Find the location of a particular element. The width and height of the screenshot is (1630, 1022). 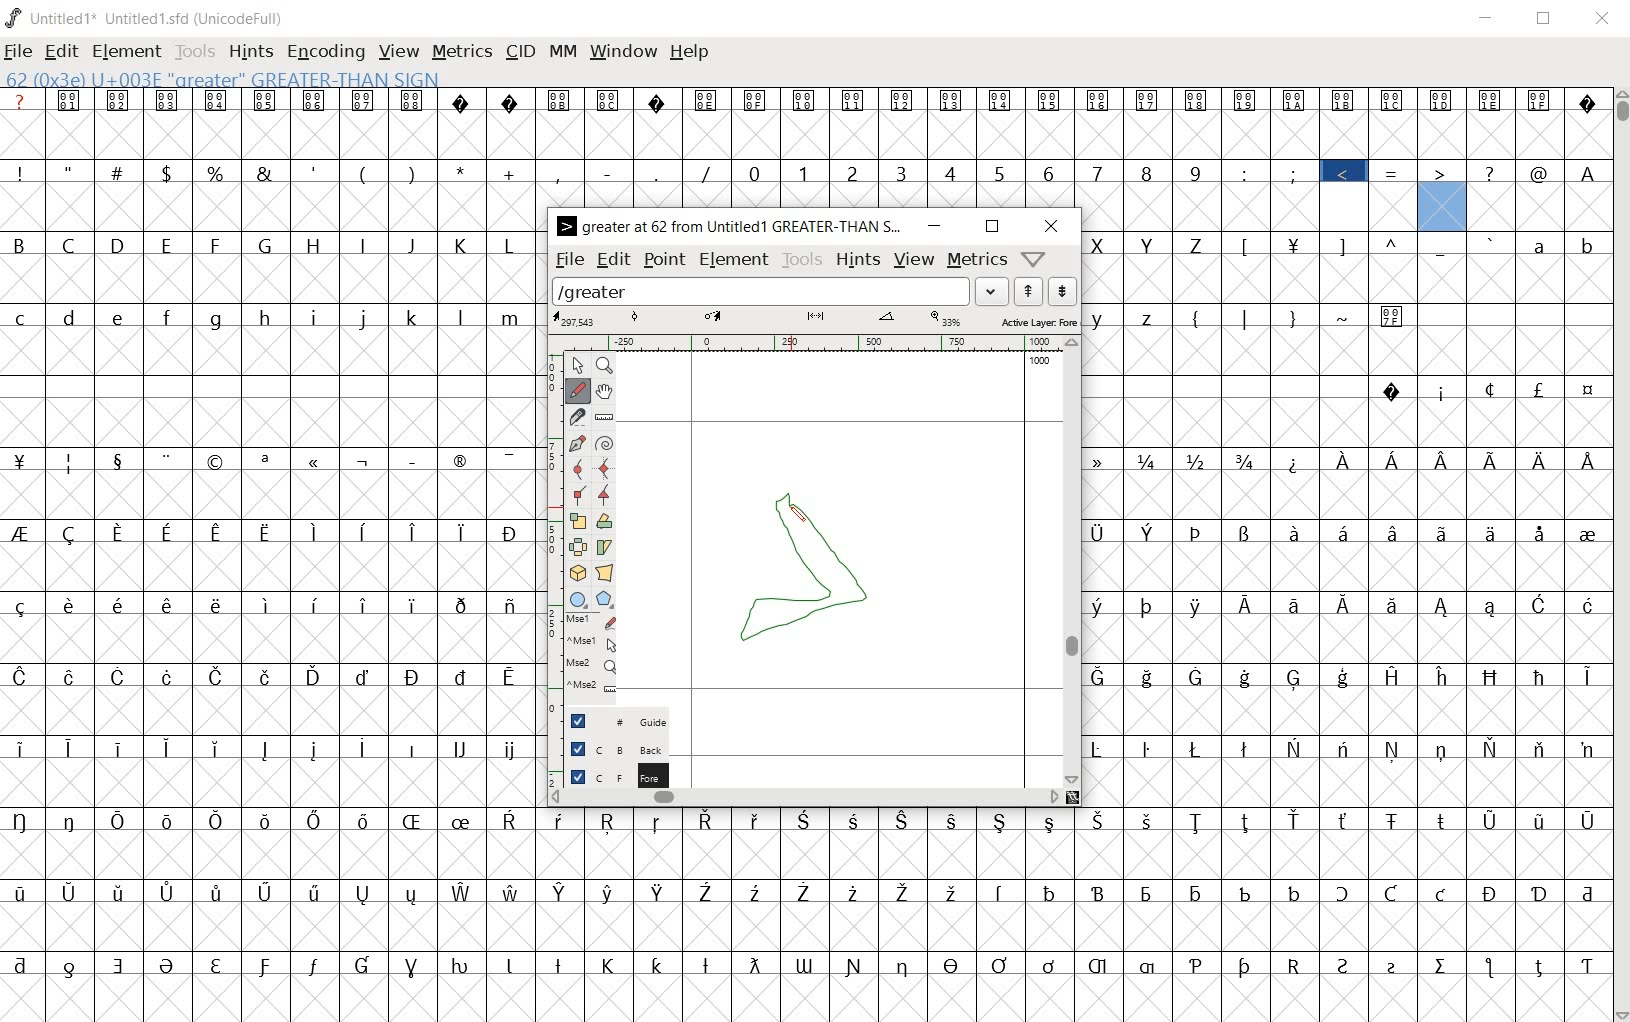

active layer: foreground is located at coordinates (815, 320).